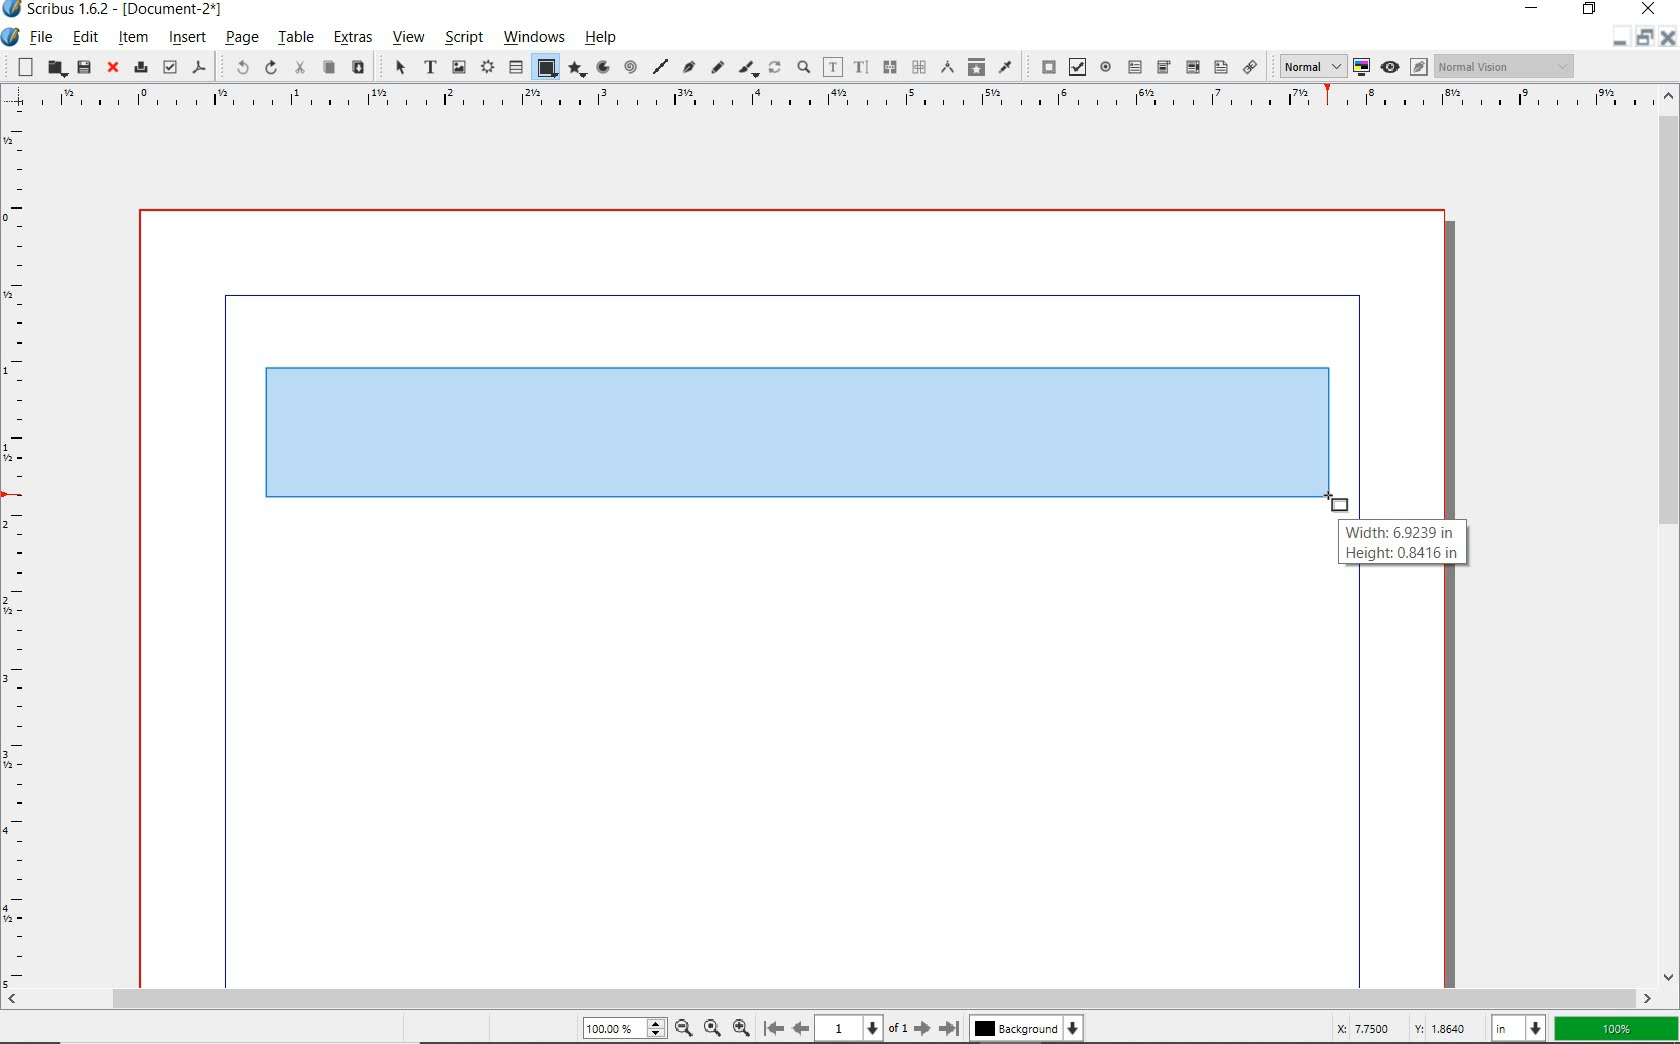 This screenshot has width=1680, height=1044. Describe the element at coordinates (1670, 39) in the screenshot. I see `close` at that location.